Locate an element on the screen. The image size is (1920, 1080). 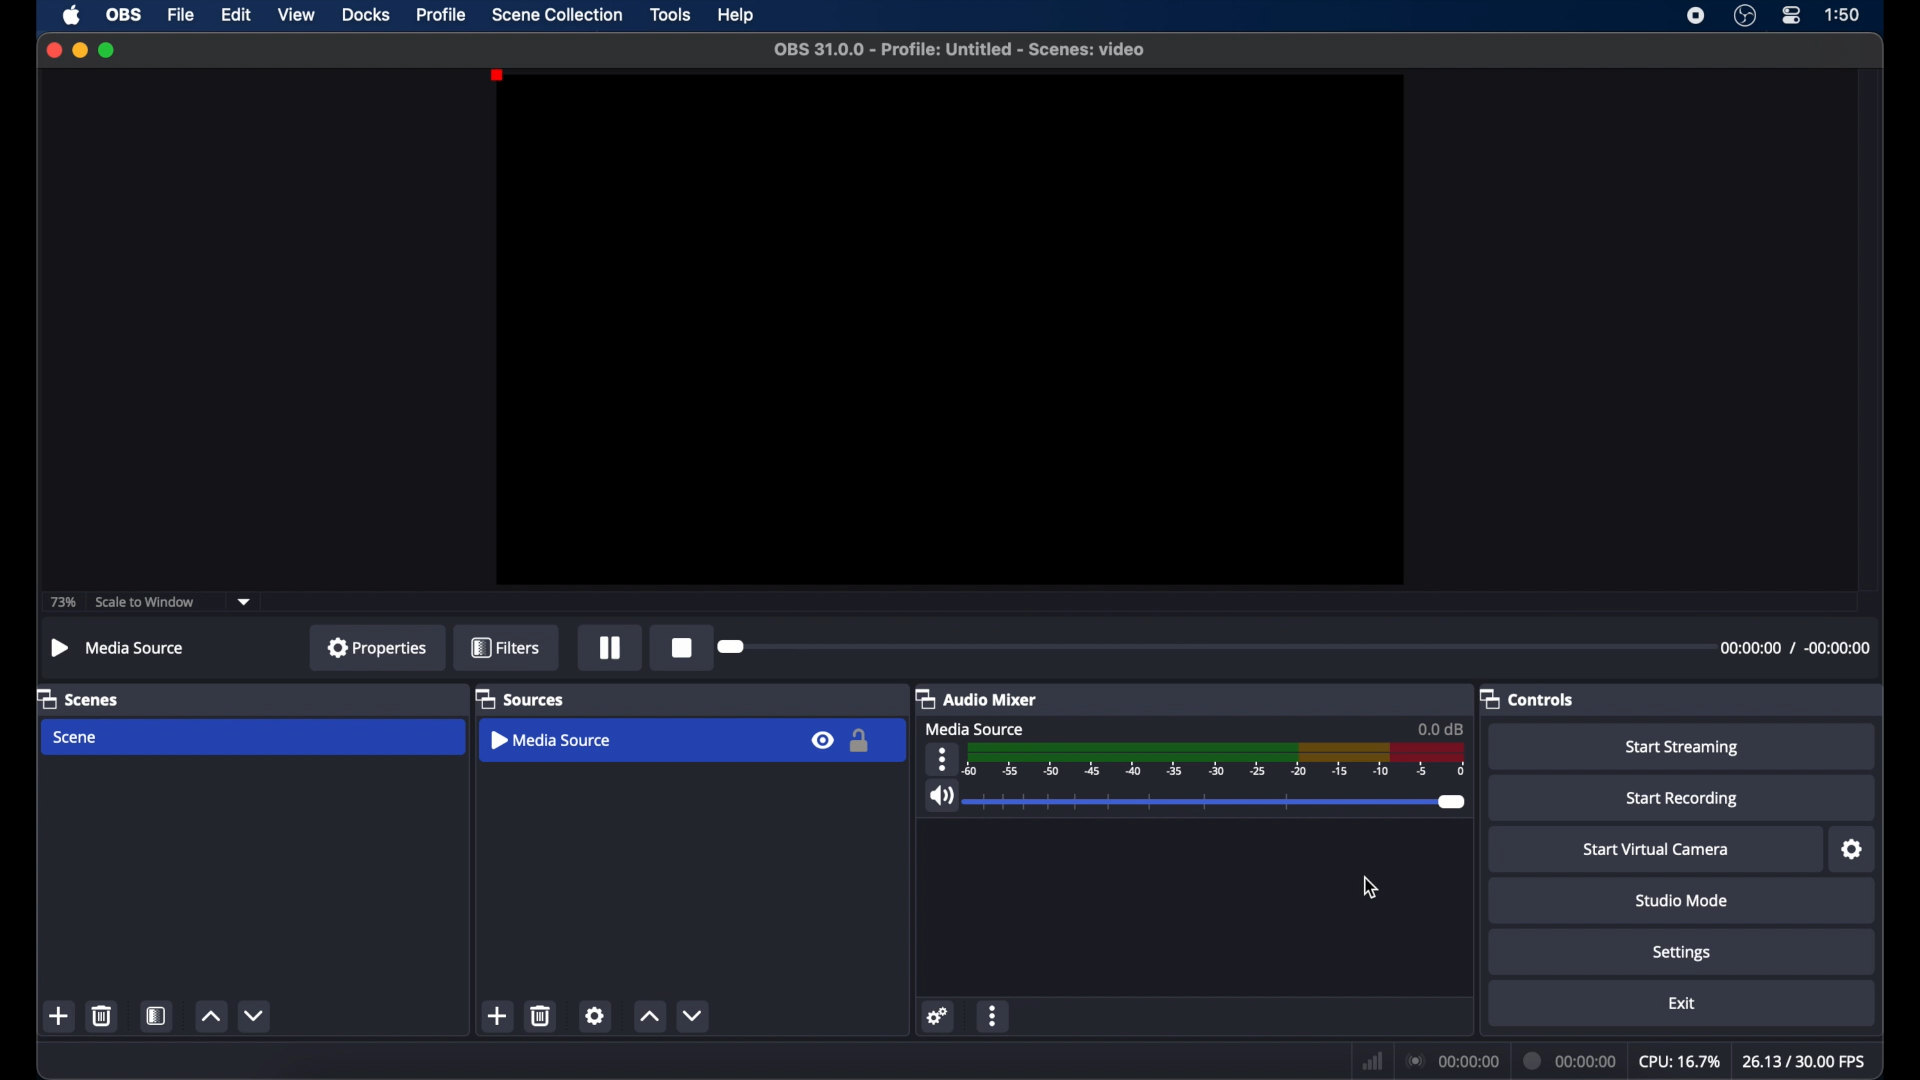
file name is located at coordinates (960, 50).